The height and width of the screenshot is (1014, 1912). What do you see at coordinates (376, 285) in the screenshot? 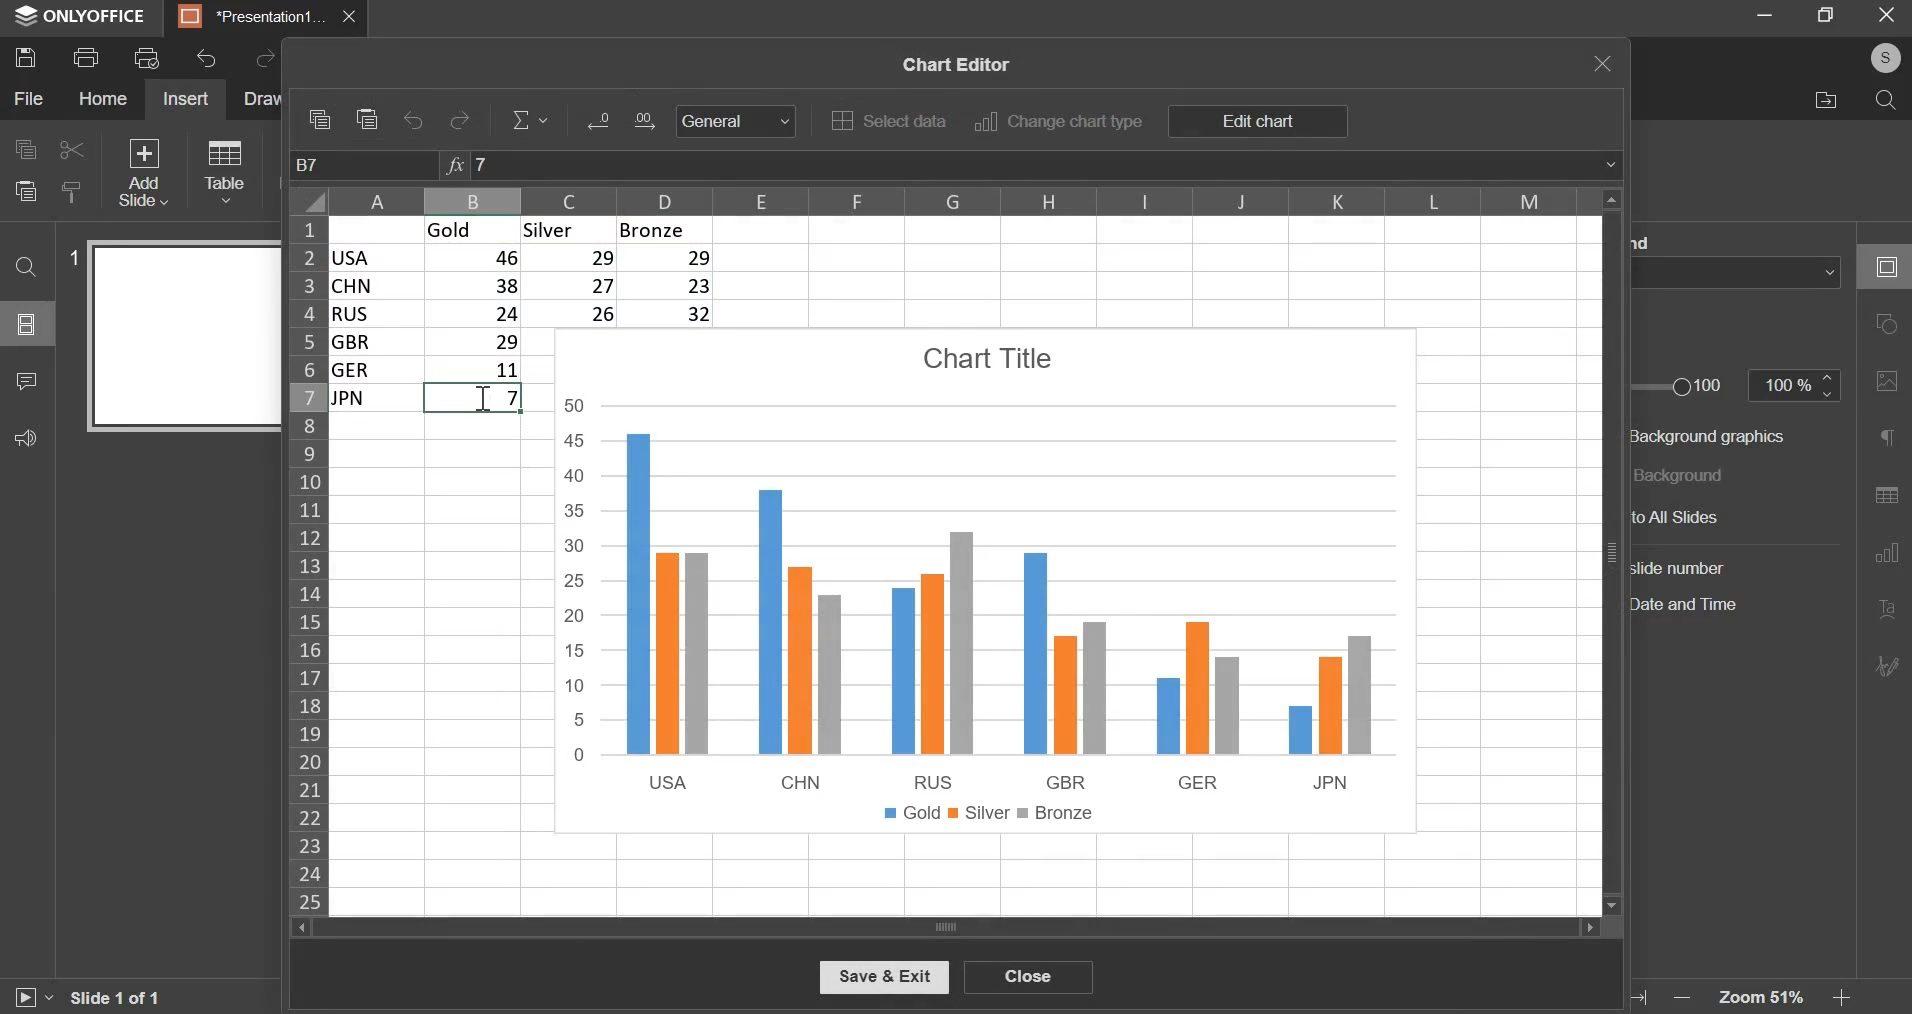
I see `chn` at bounding box center [376, 285].